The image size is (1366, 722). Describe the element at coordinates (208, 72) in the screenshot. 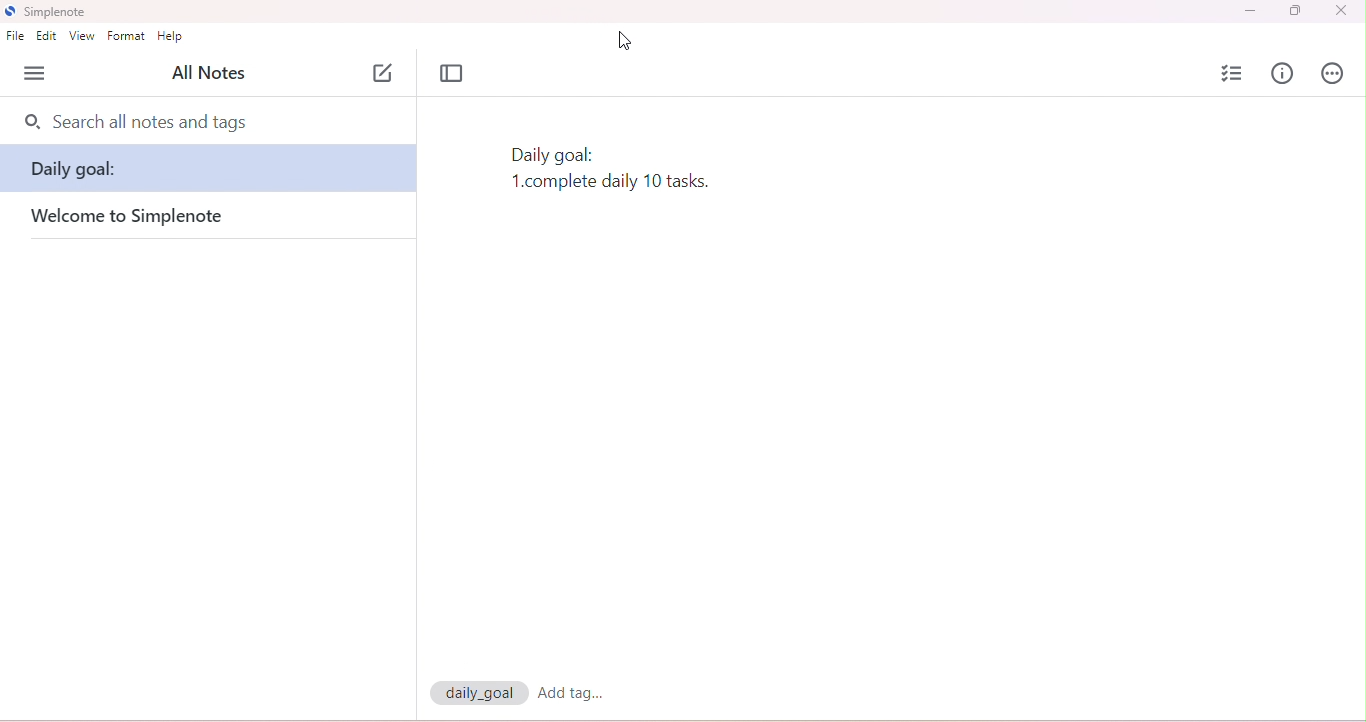

I see `all notes` at that location.